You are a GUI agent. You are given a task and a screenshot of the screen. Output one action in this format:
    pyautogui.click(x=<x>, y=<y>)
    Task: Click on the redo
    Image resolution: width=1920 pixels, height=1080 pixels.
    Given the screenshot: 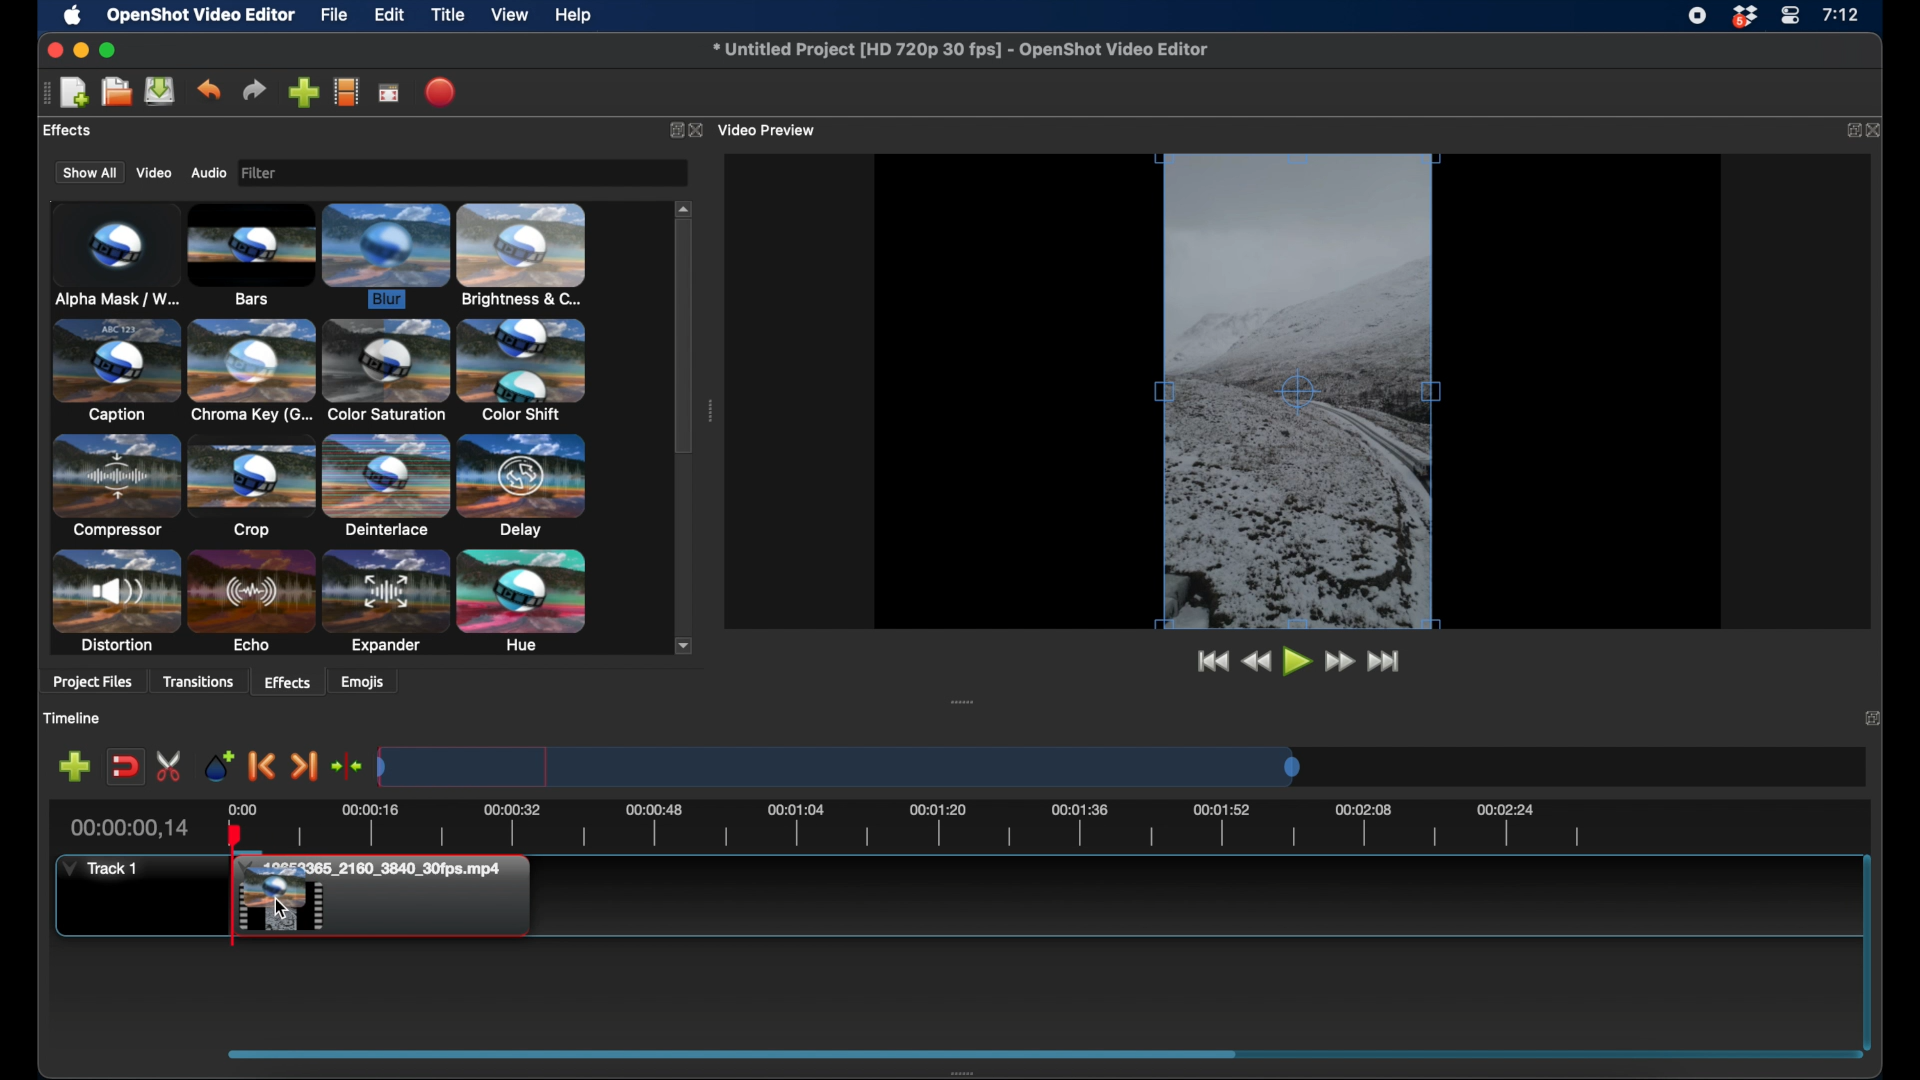 What is the action you would take?
    pyautogui.click(x=254, y=90)
    